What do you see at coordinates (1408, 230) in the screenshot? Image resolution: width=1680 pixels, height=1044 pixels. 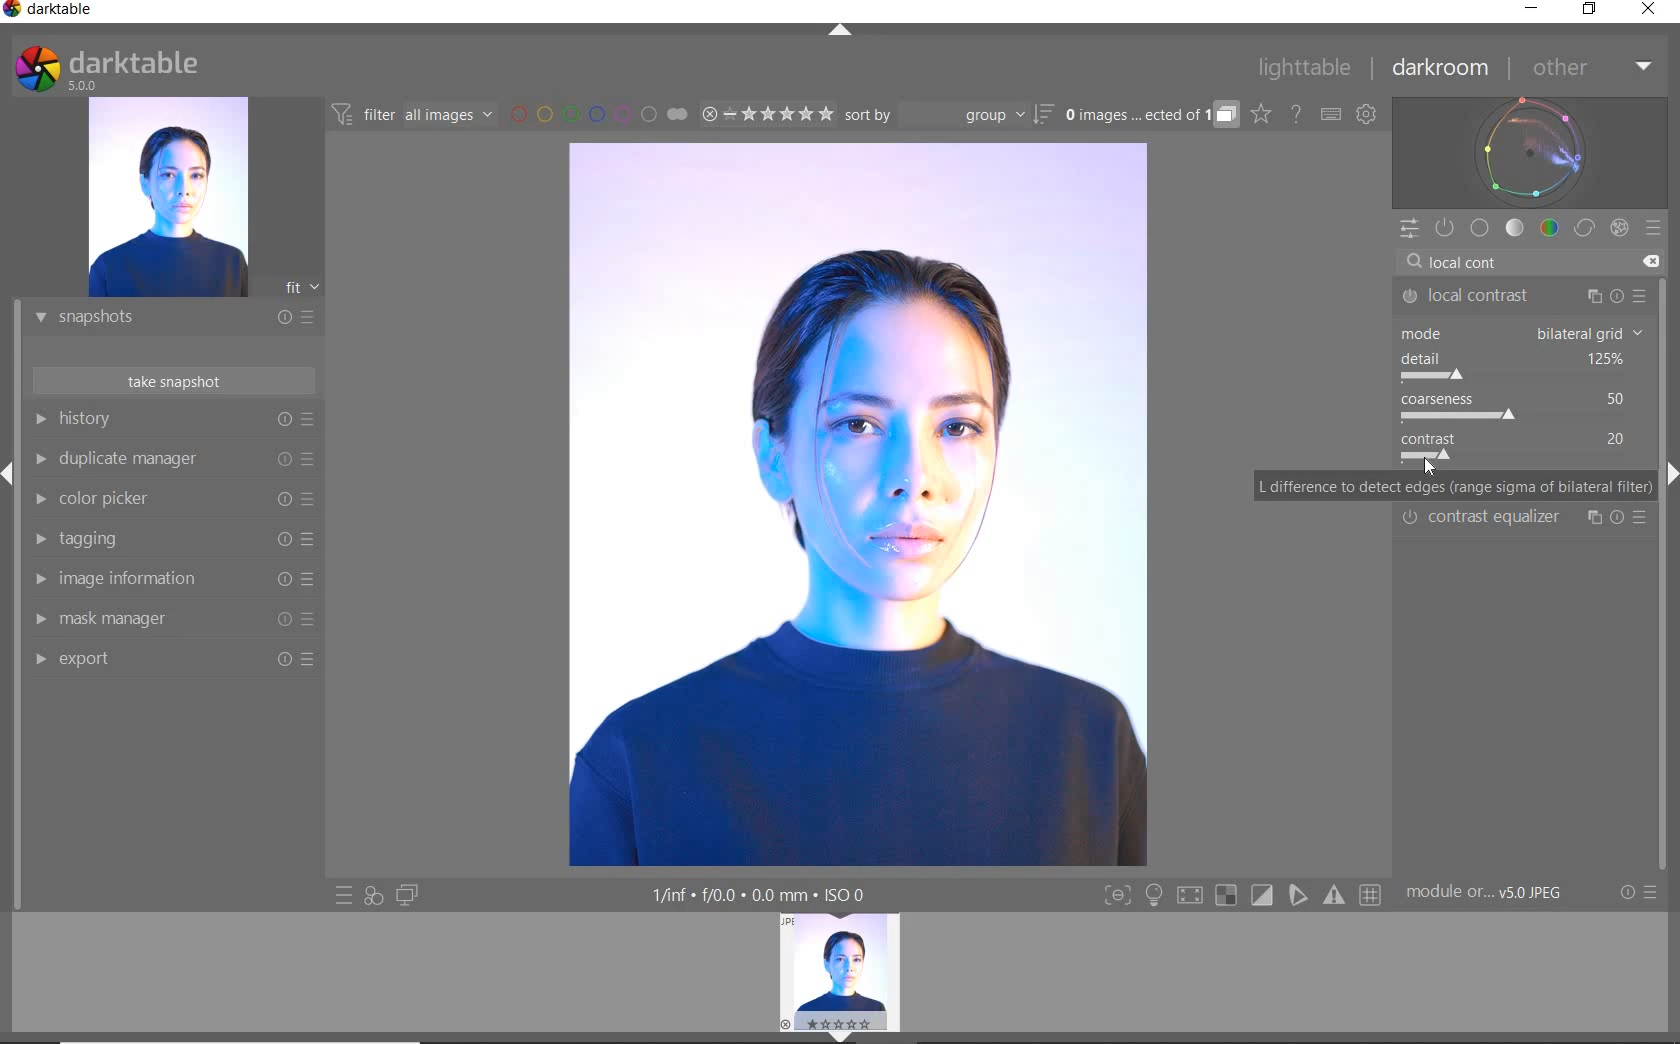 I see `QUICK ACCESS PANEL` at bounding box center [1408, 230].